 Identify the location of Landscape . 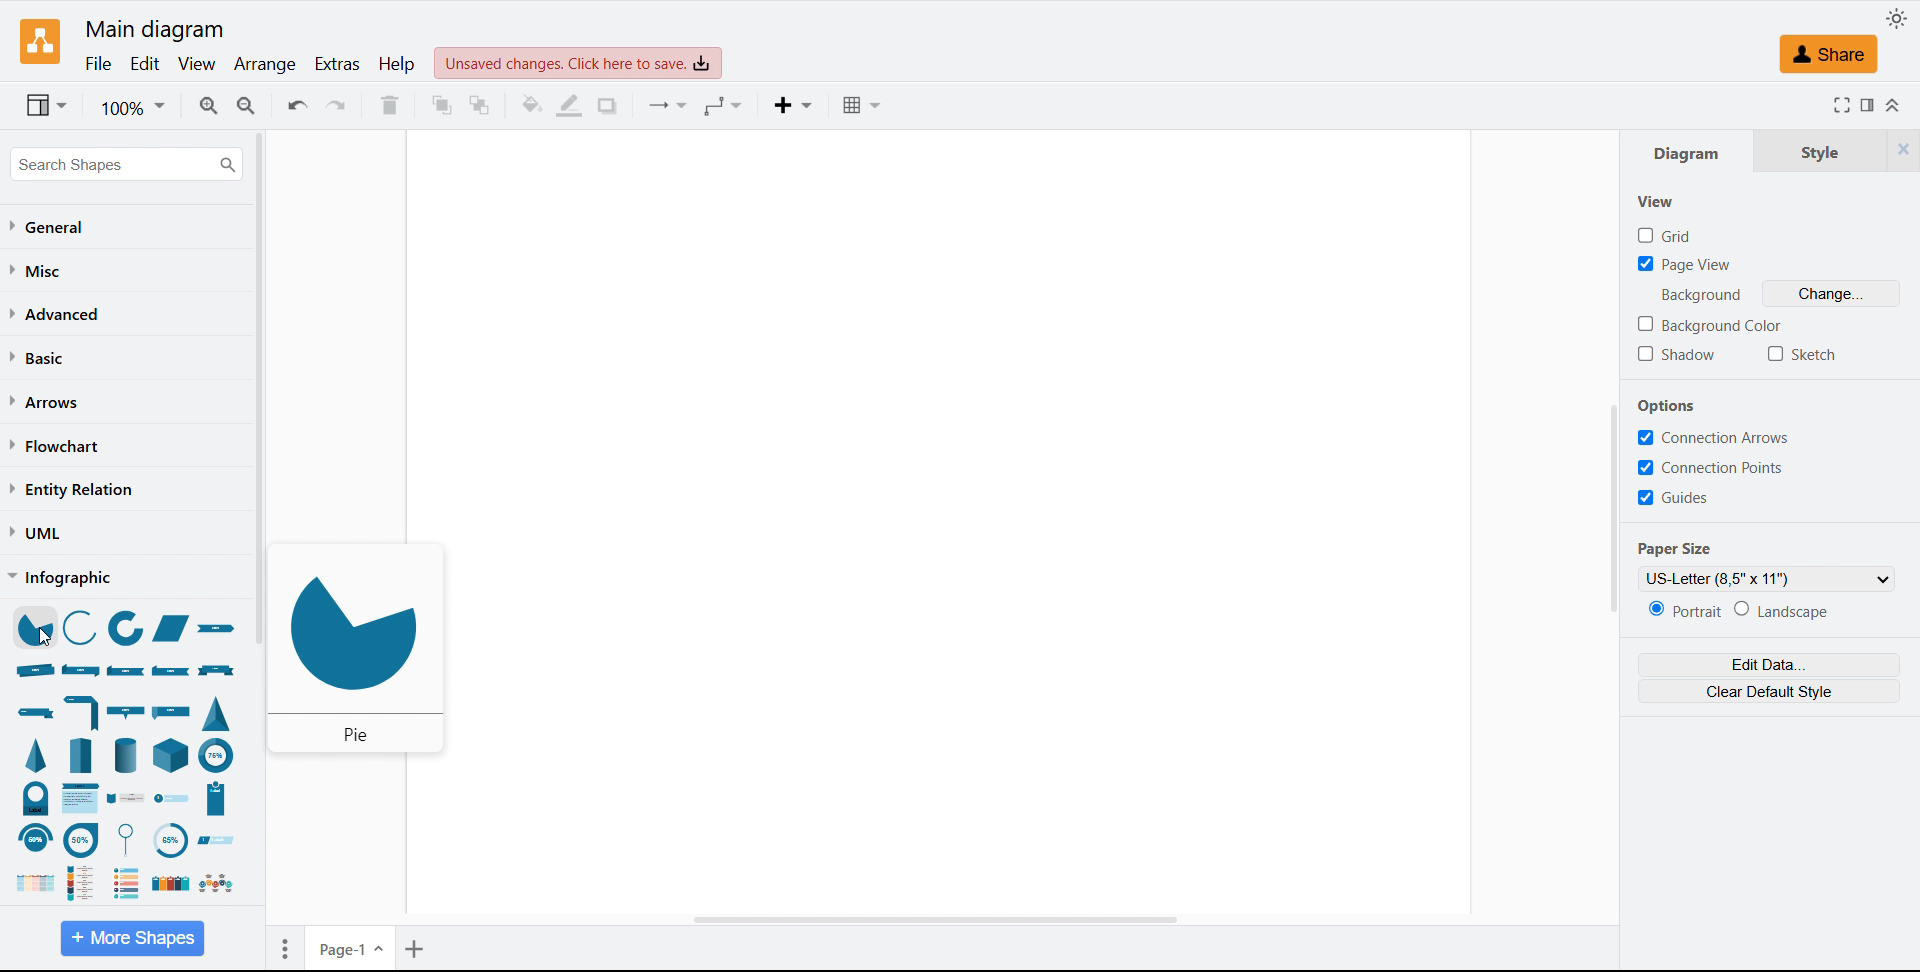
(1781, 611).